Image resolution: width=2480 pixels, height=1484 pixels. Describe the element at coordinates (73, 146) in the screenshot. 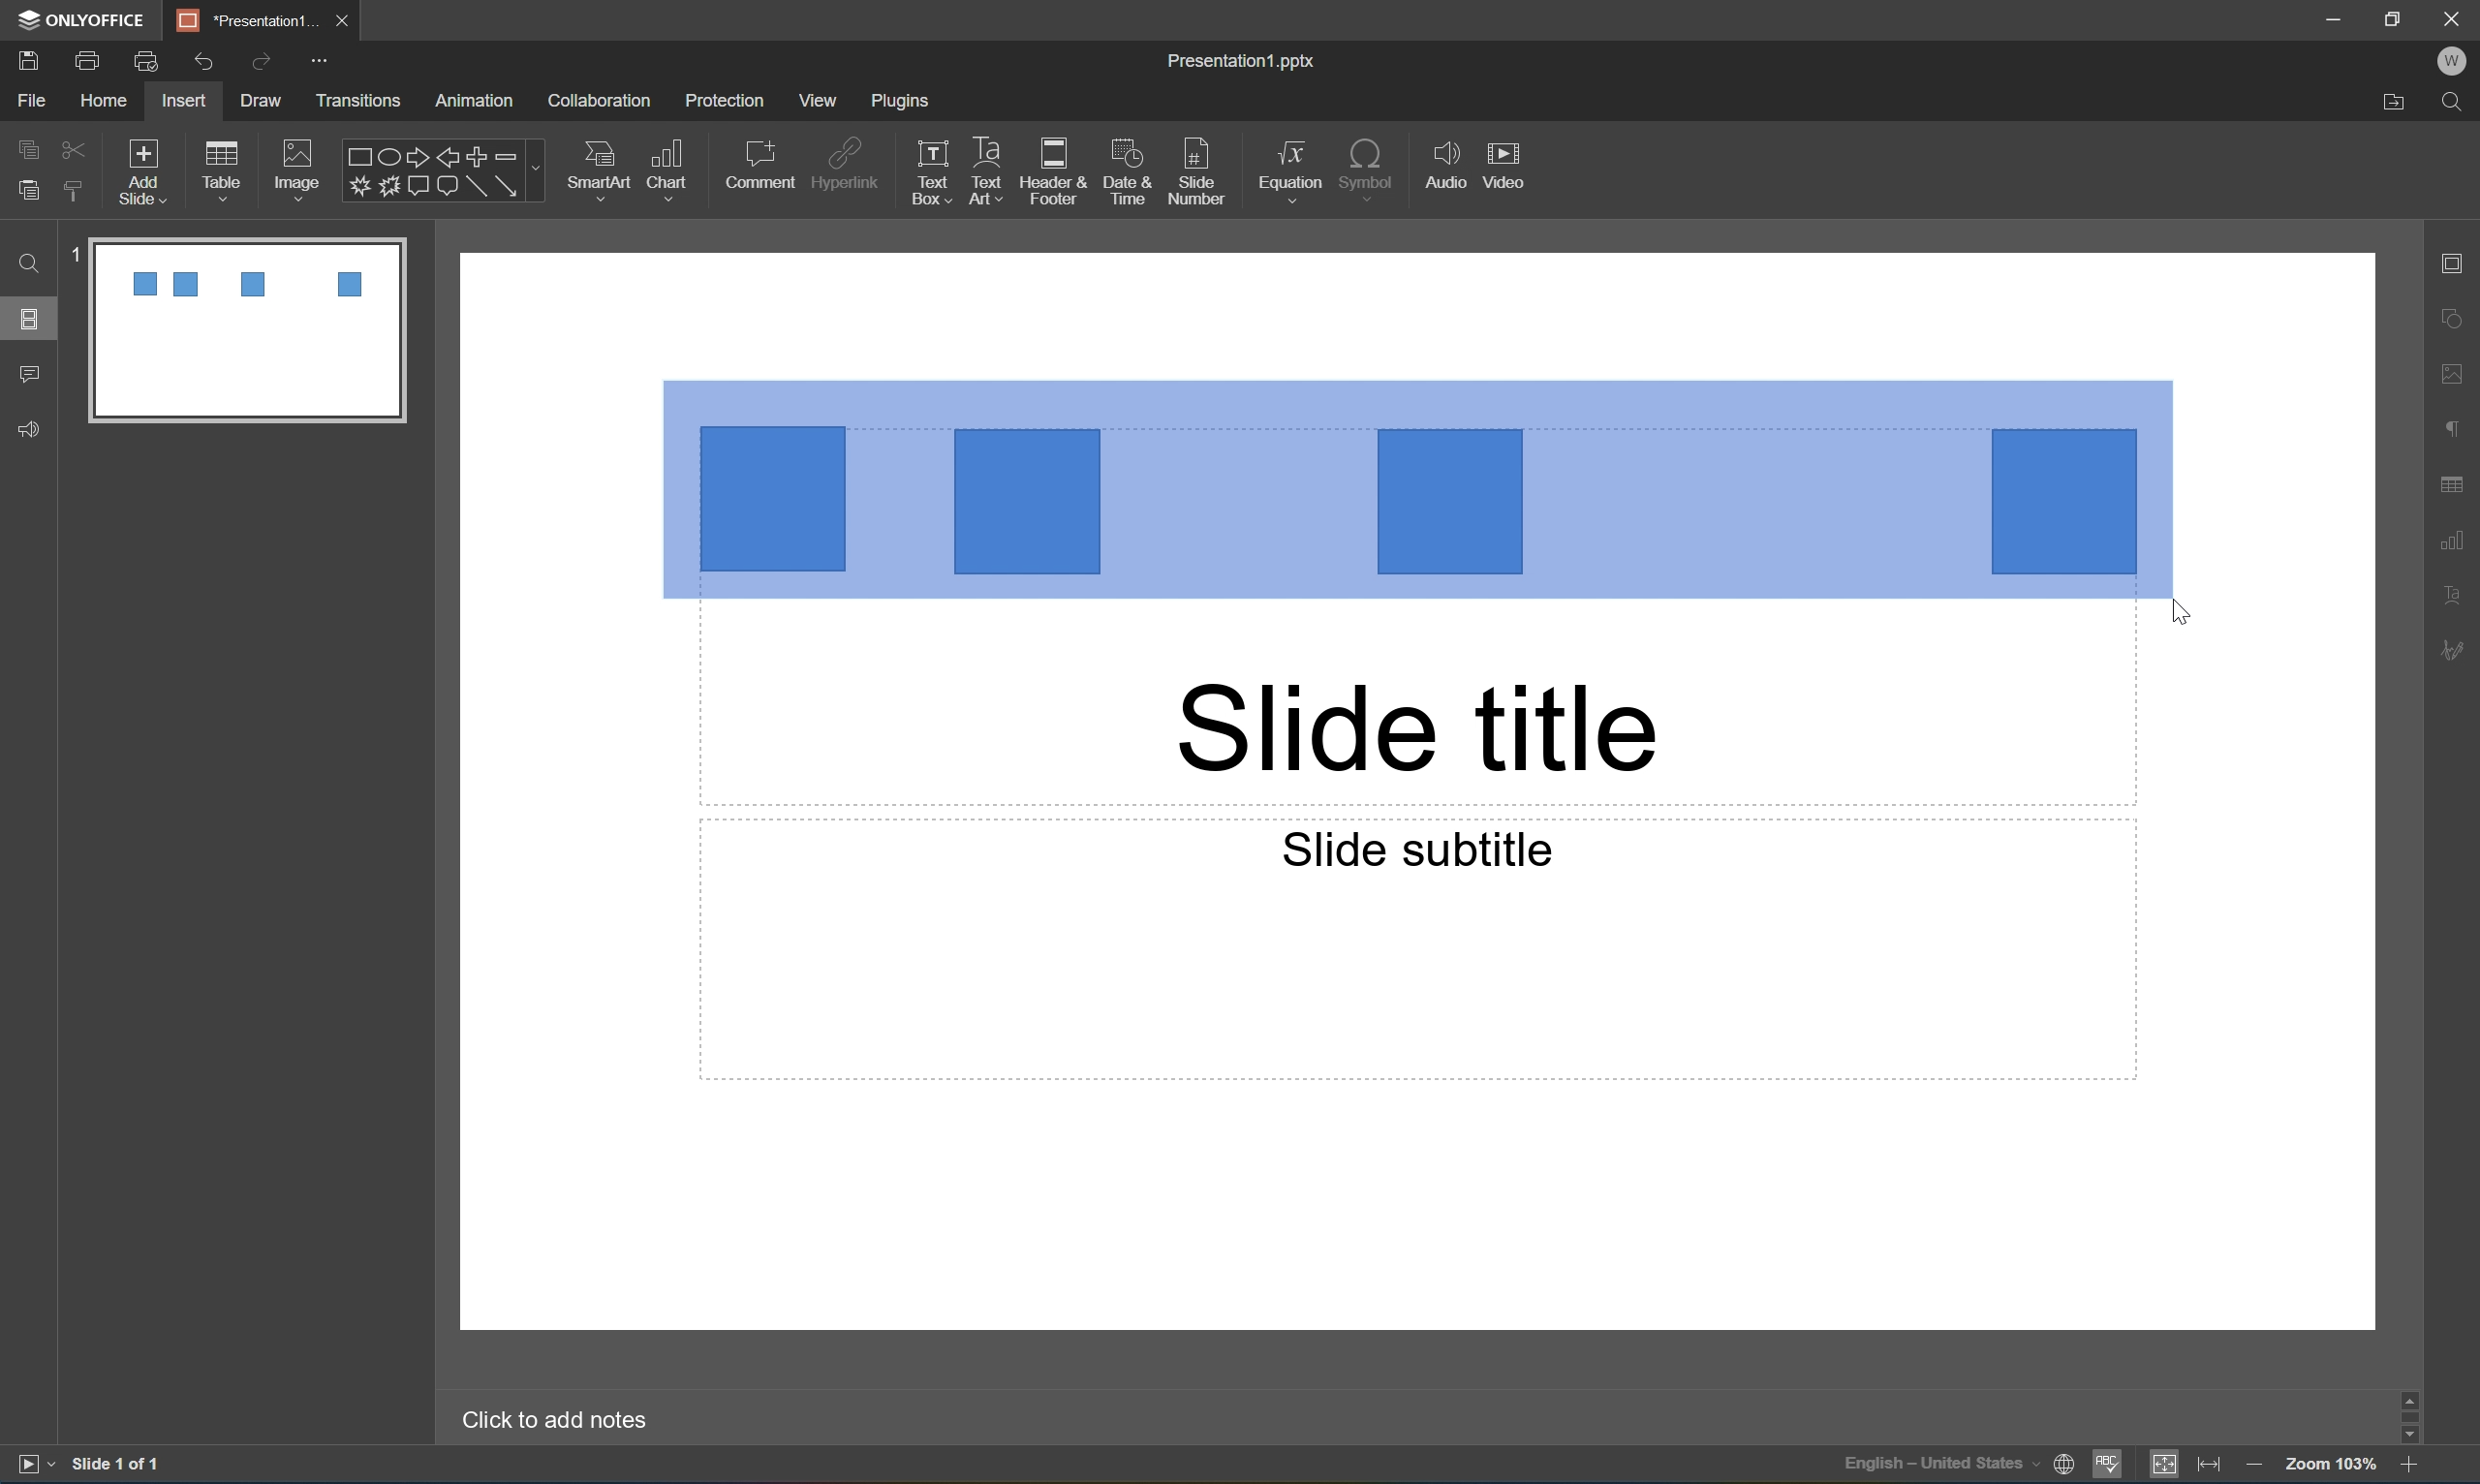

I see `cut` at that location.